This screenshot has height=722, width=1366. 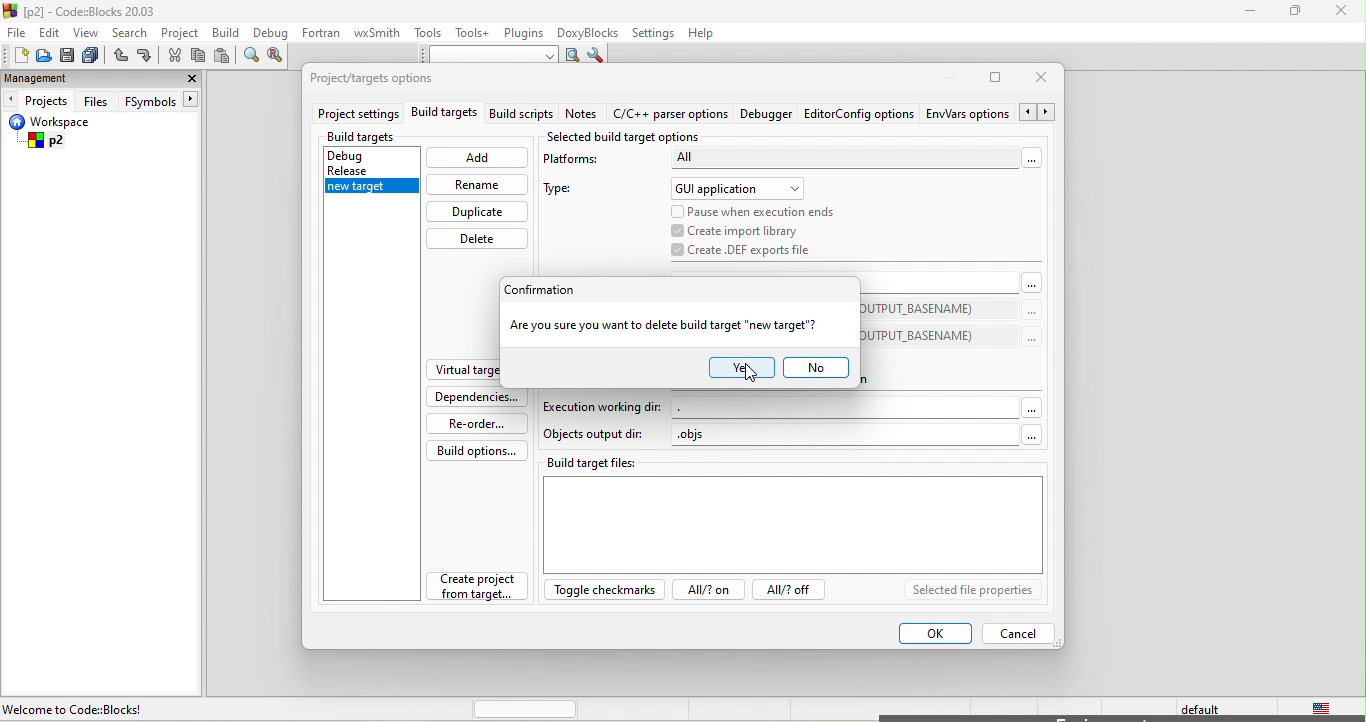 What do you see at coordinates (476, 184) in the screenshot?
I see `rename` at bounding box center [476, 184].